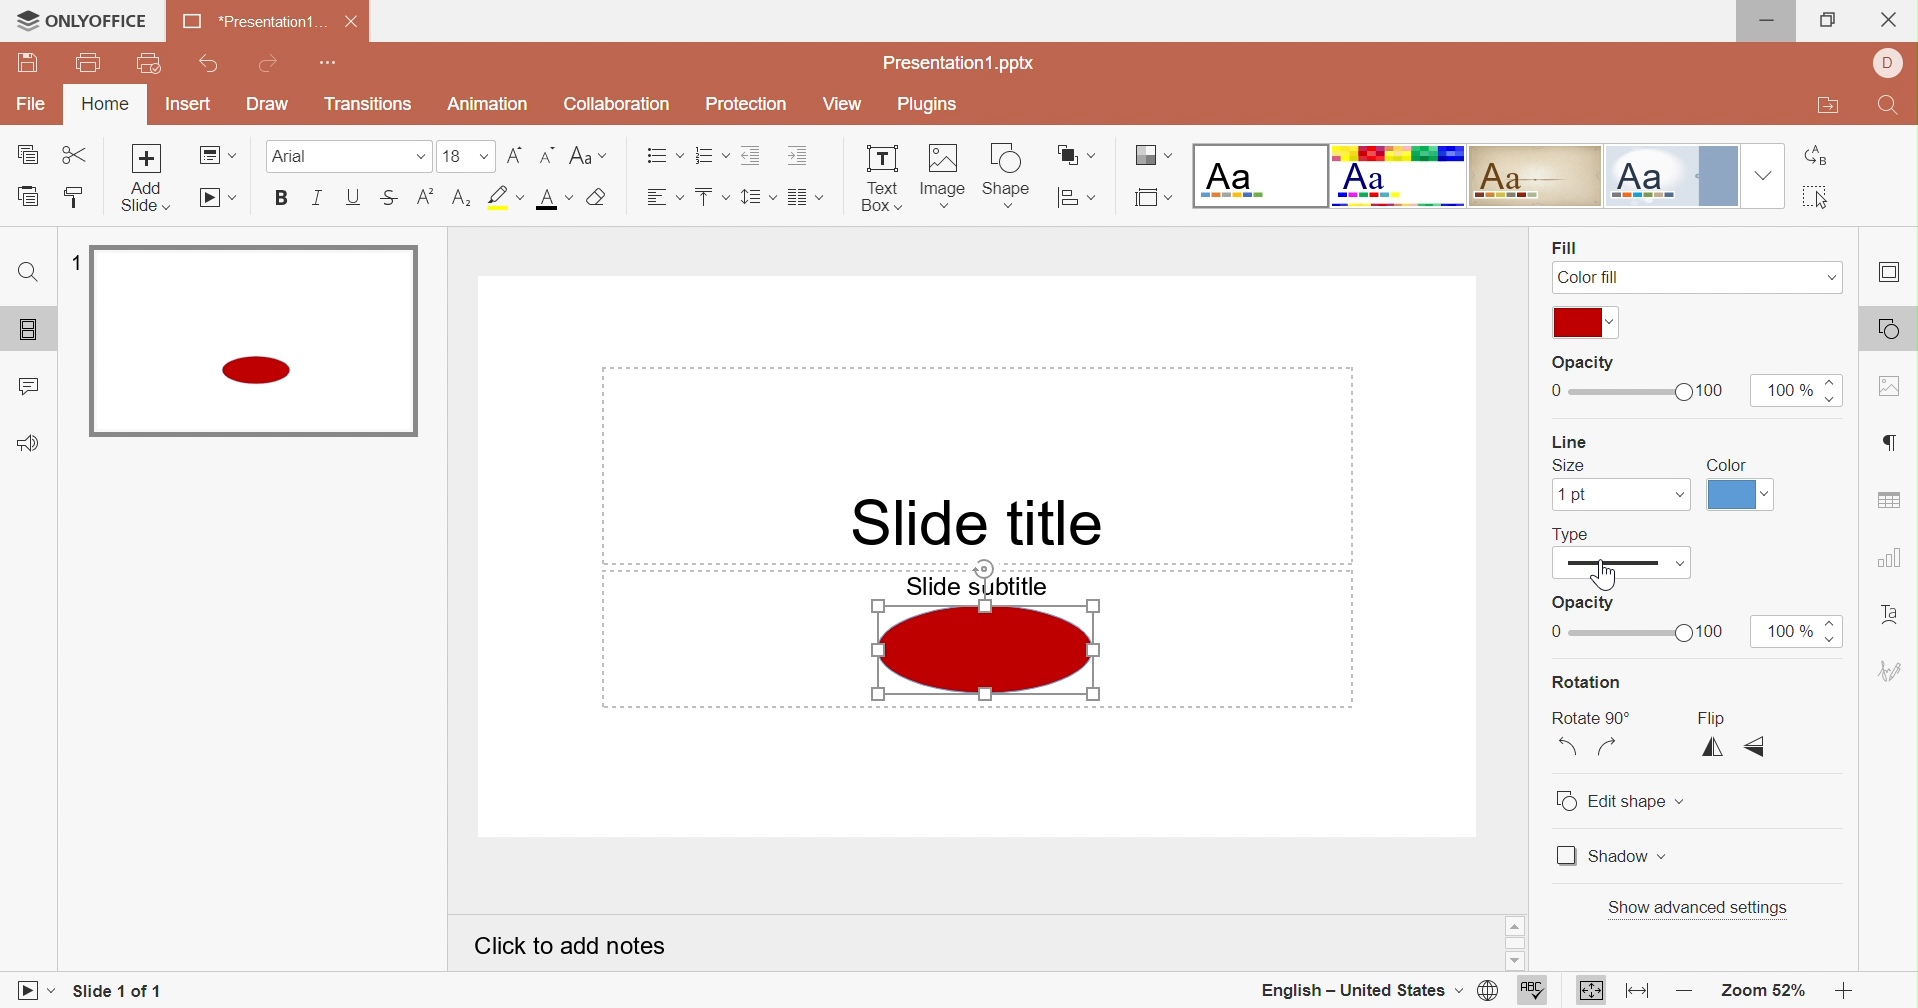 Image resolution: width=1918 pixels, height=1008 pixels. Describe the element at coordinates (544, 156) in the screenshot. I see `Decrement font size` at that location.